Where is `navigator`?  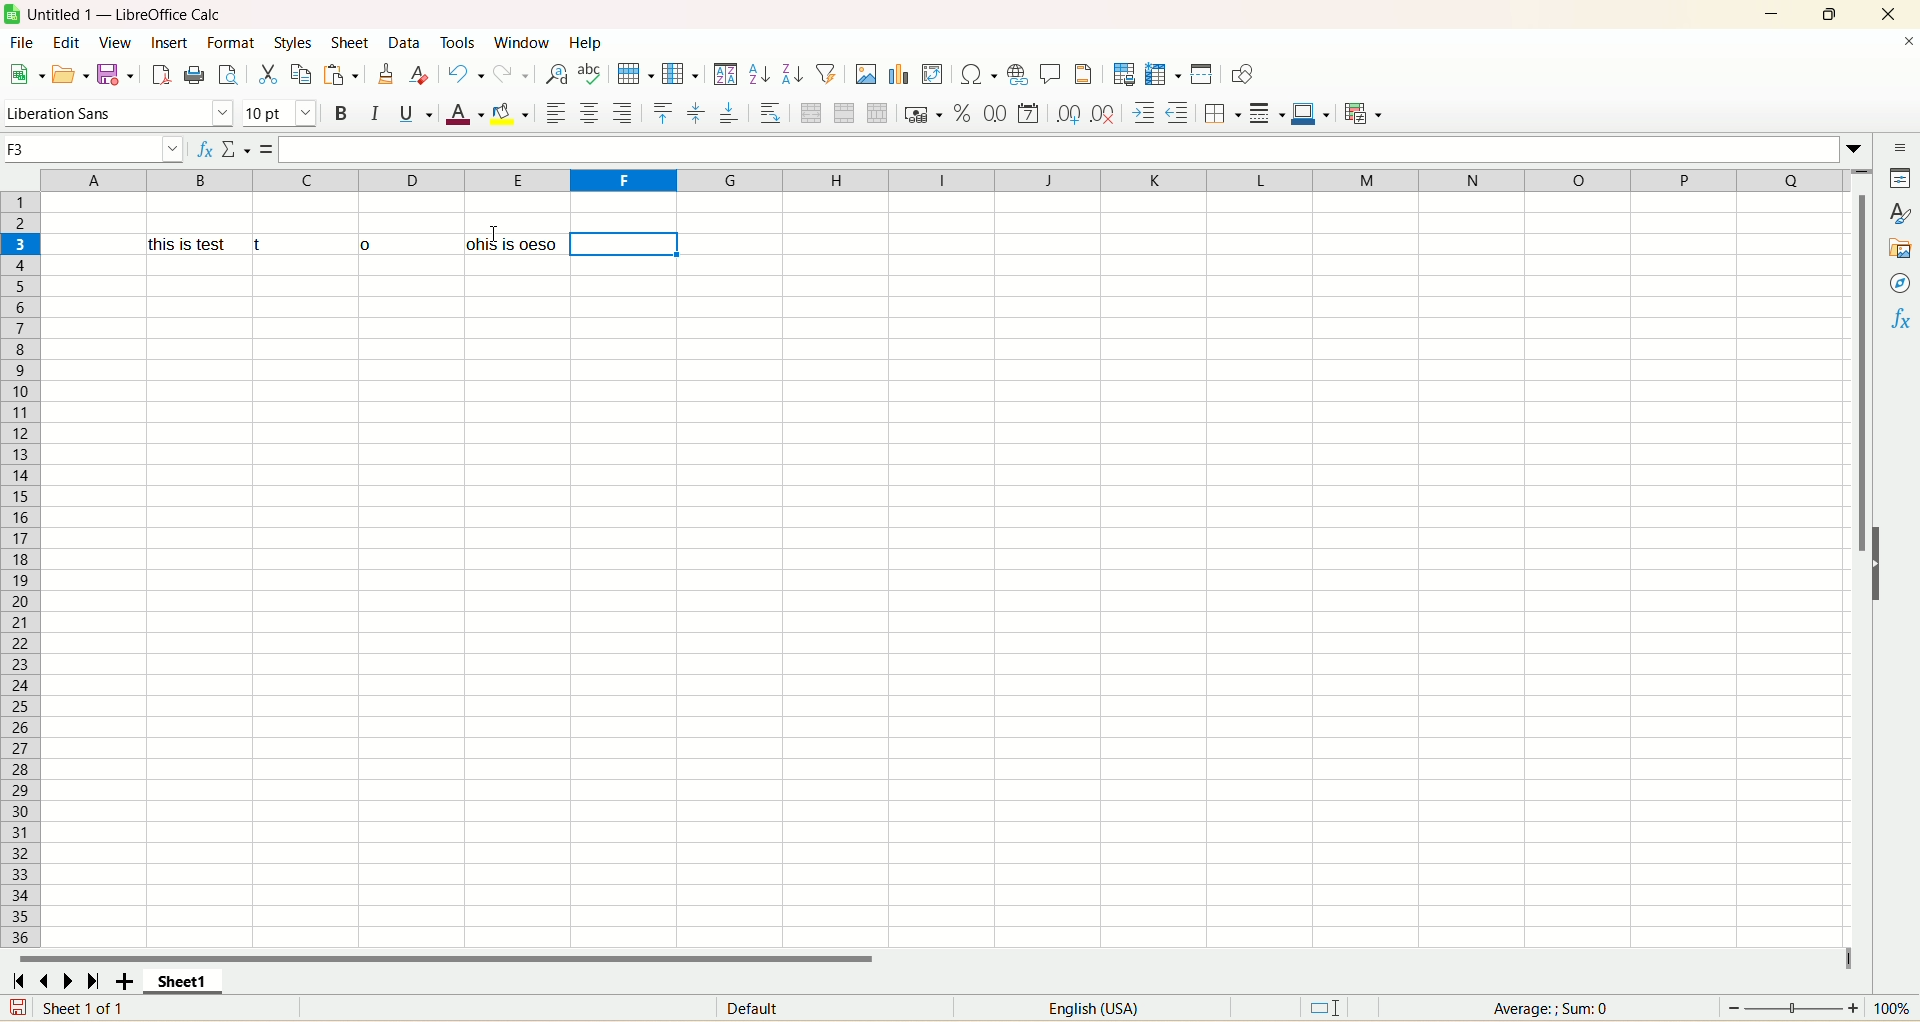
navigator is located at coordinates (1899, 285).